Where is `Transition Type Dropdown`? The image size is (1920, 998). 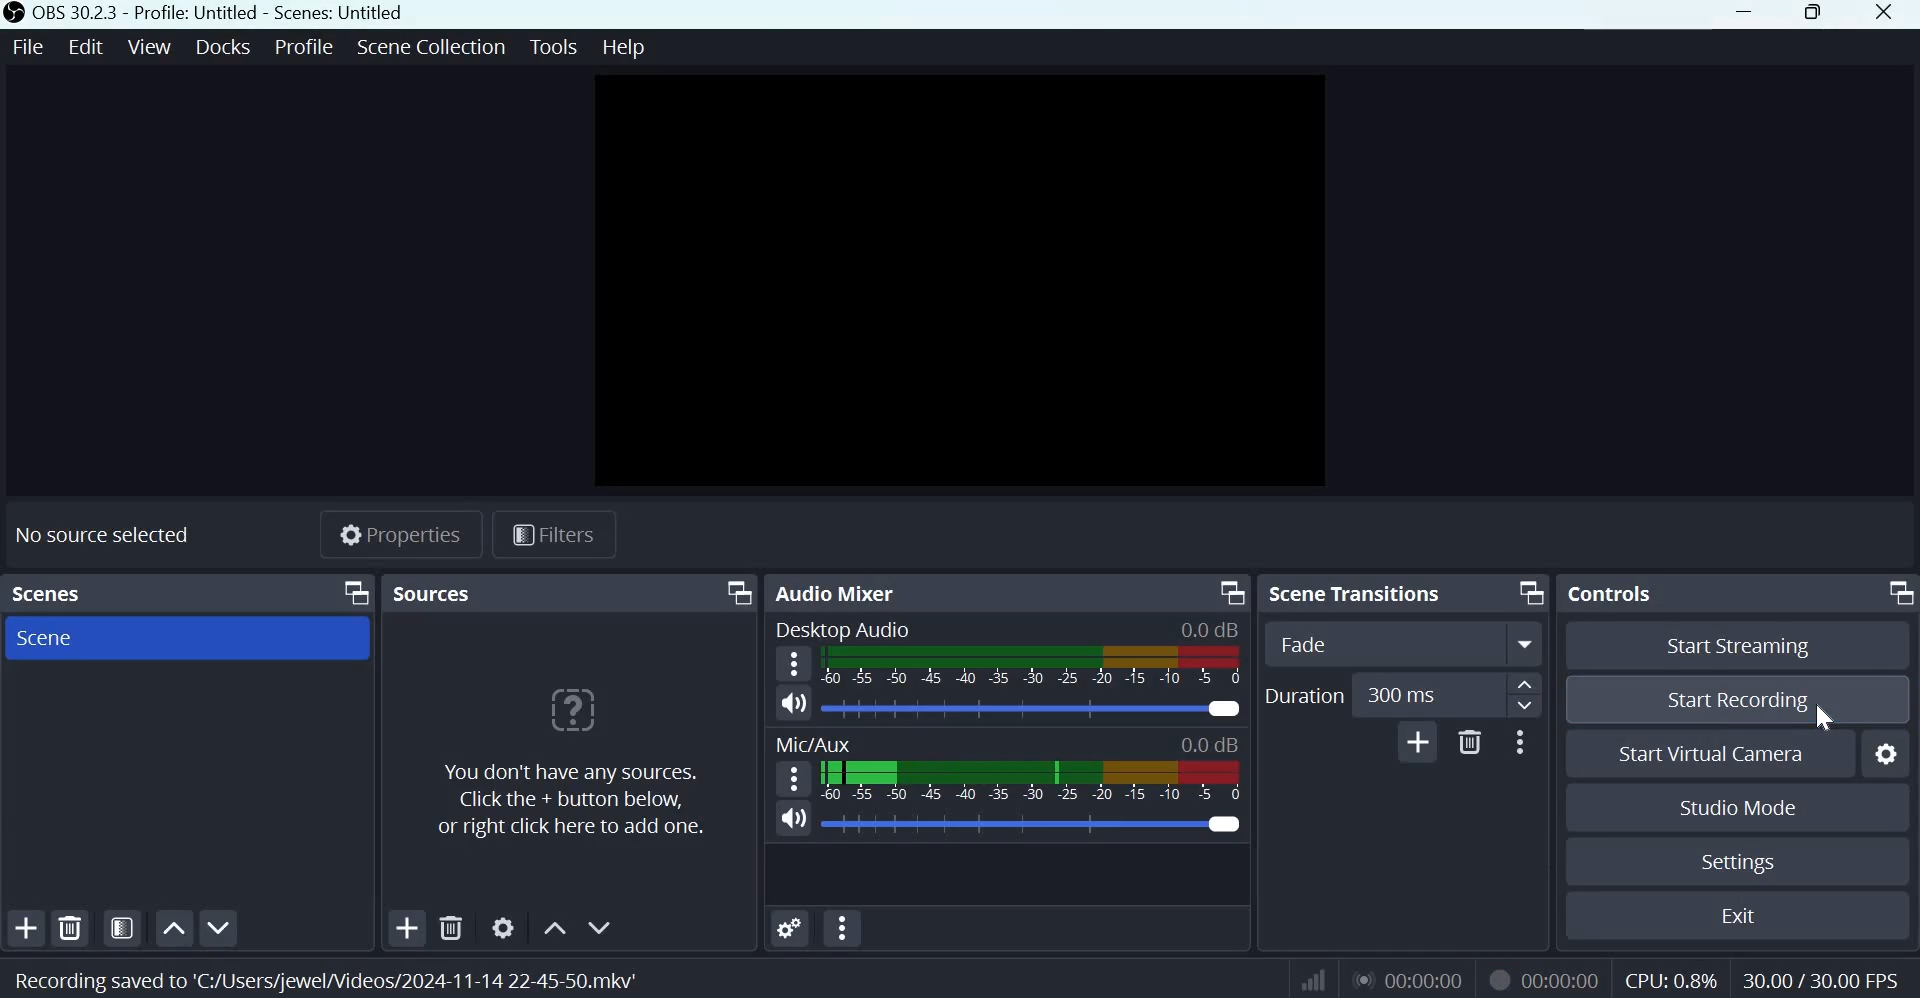
Transition Type Dropdown is located at coordinates (1385, 647).